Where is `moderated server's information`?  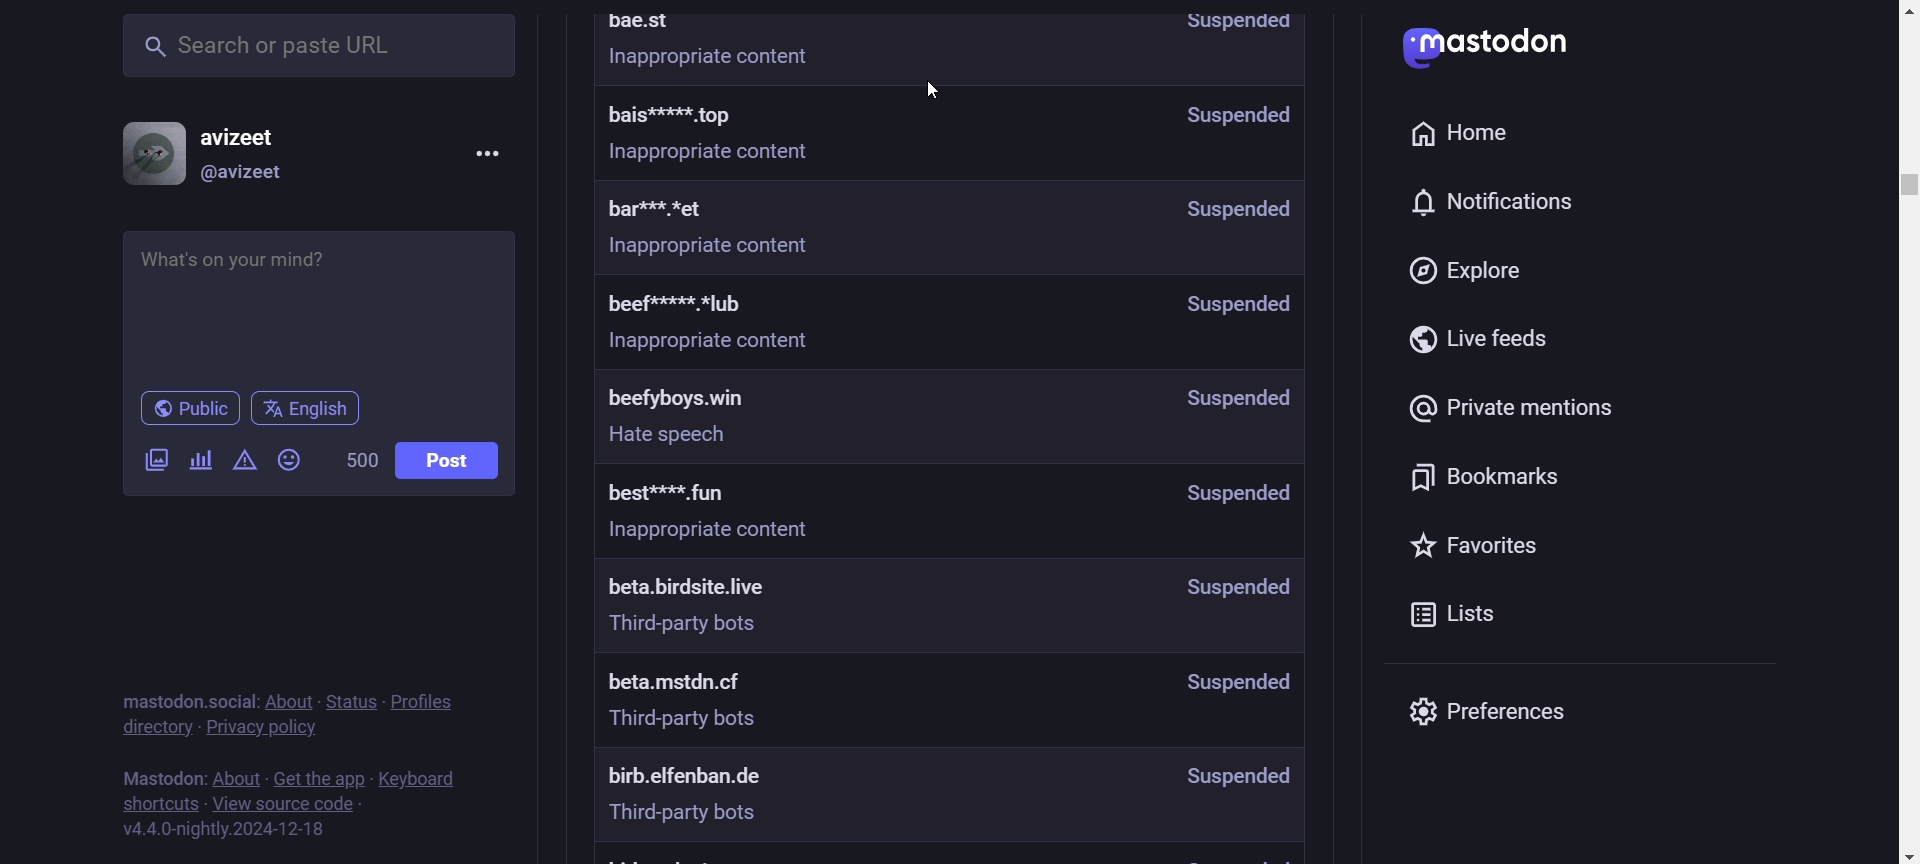
moderated server's information is located at coordinates (944, 853).